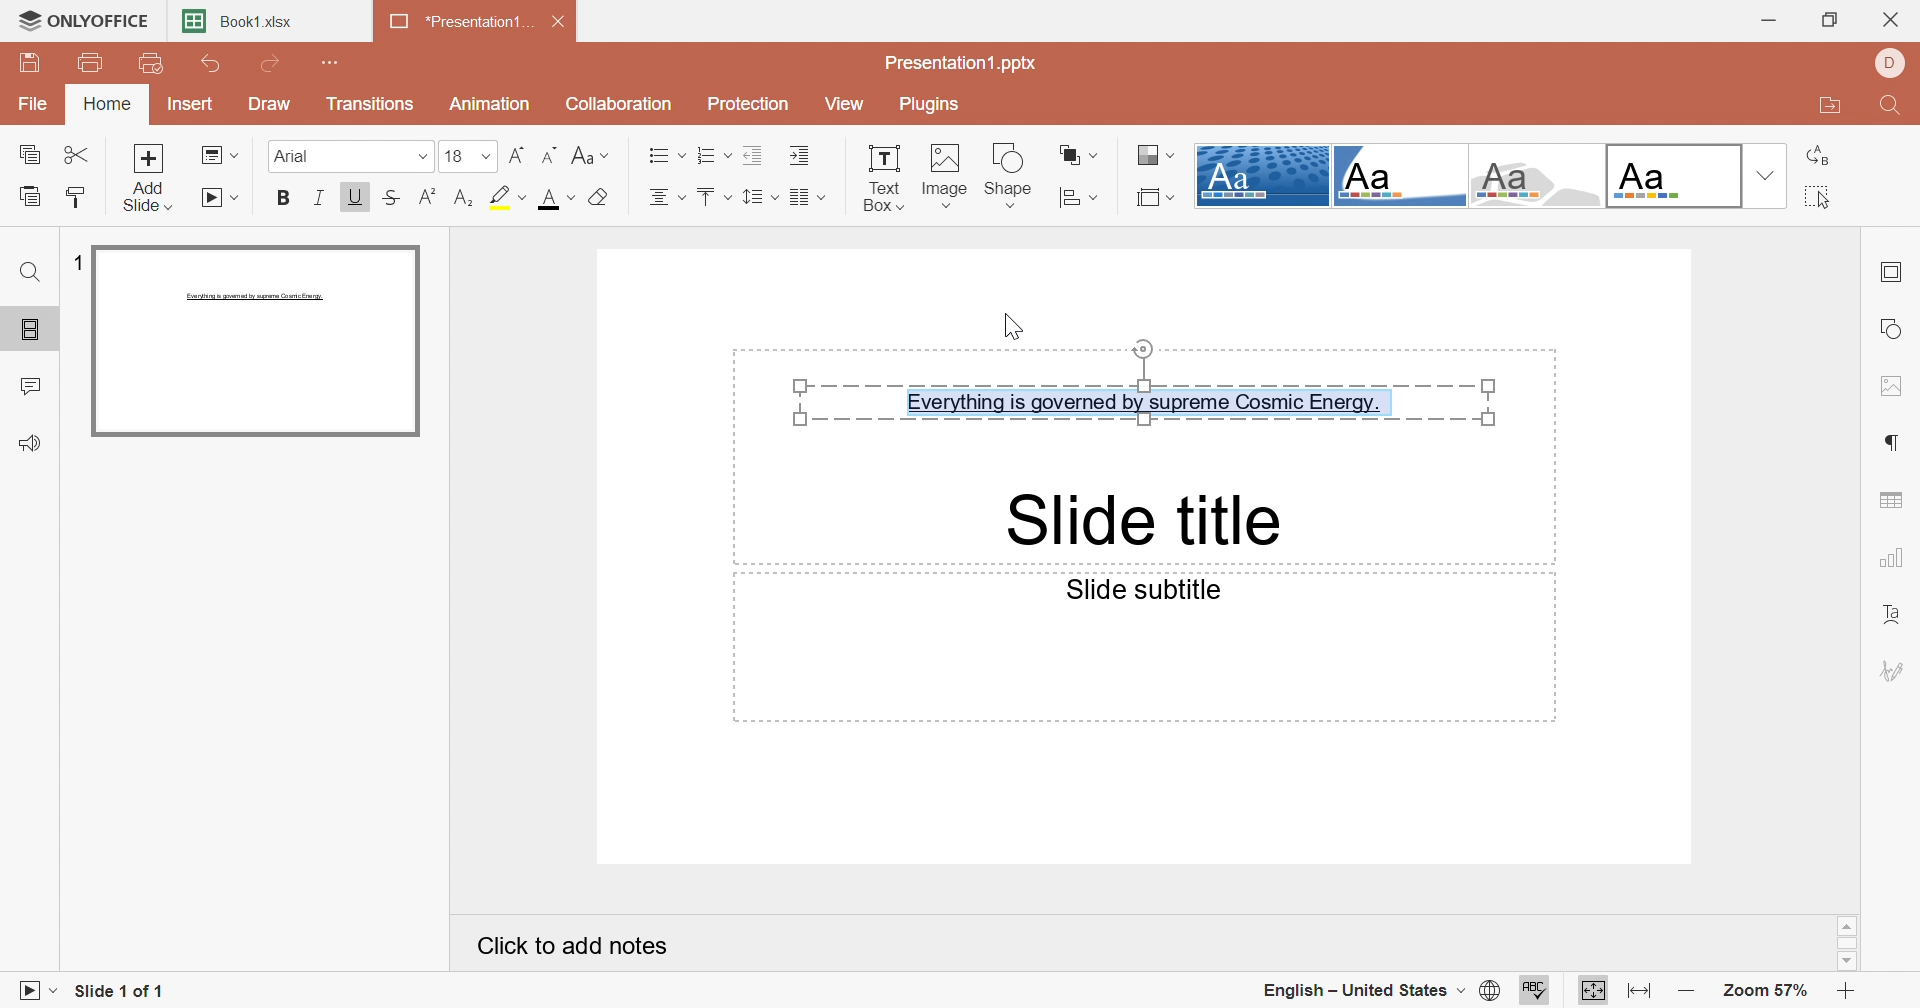 The height and width of the screenshot is (1008, 1920). What do you see at coordinates (87, 22) in the screenshot?
I see `ONLYOFFICE` at bounding box center [87, 22].